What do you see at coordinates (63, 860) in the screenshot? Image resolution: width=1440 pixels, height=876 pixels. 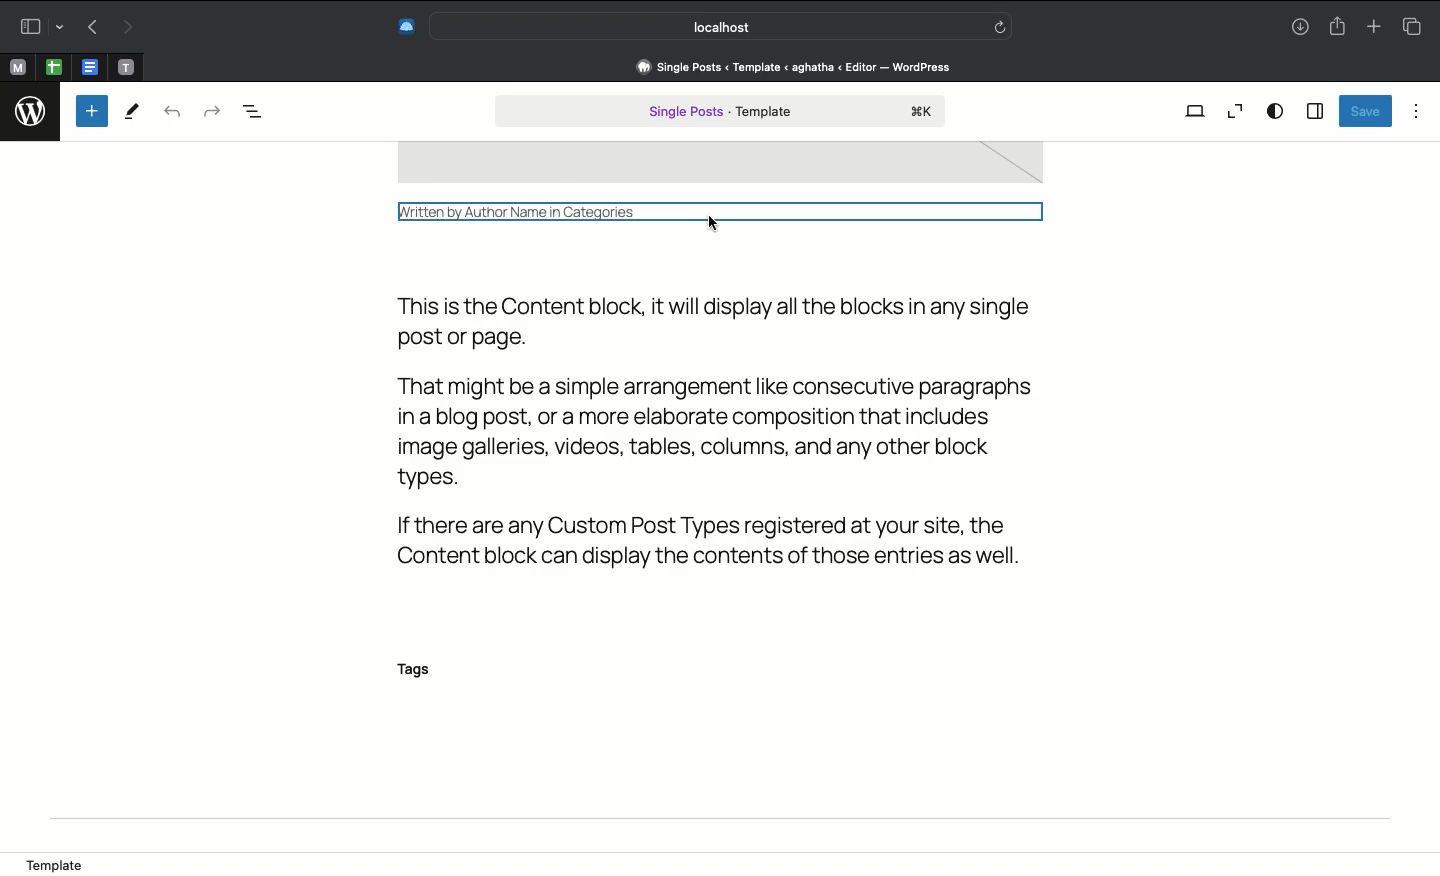 I see `template` at bounding box center [63, 860].